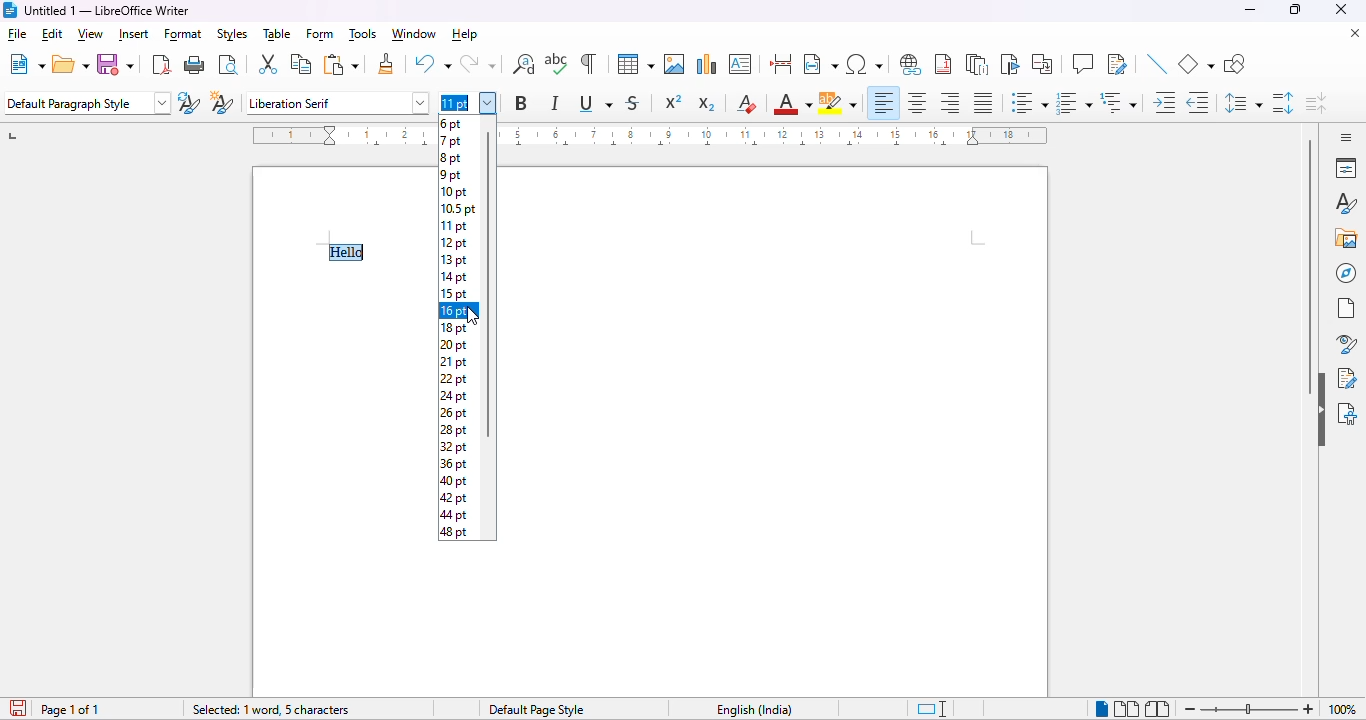 The height and width of the screenshot is (720, 1366). I want to click on Default paragraph style, so click(87, 103).